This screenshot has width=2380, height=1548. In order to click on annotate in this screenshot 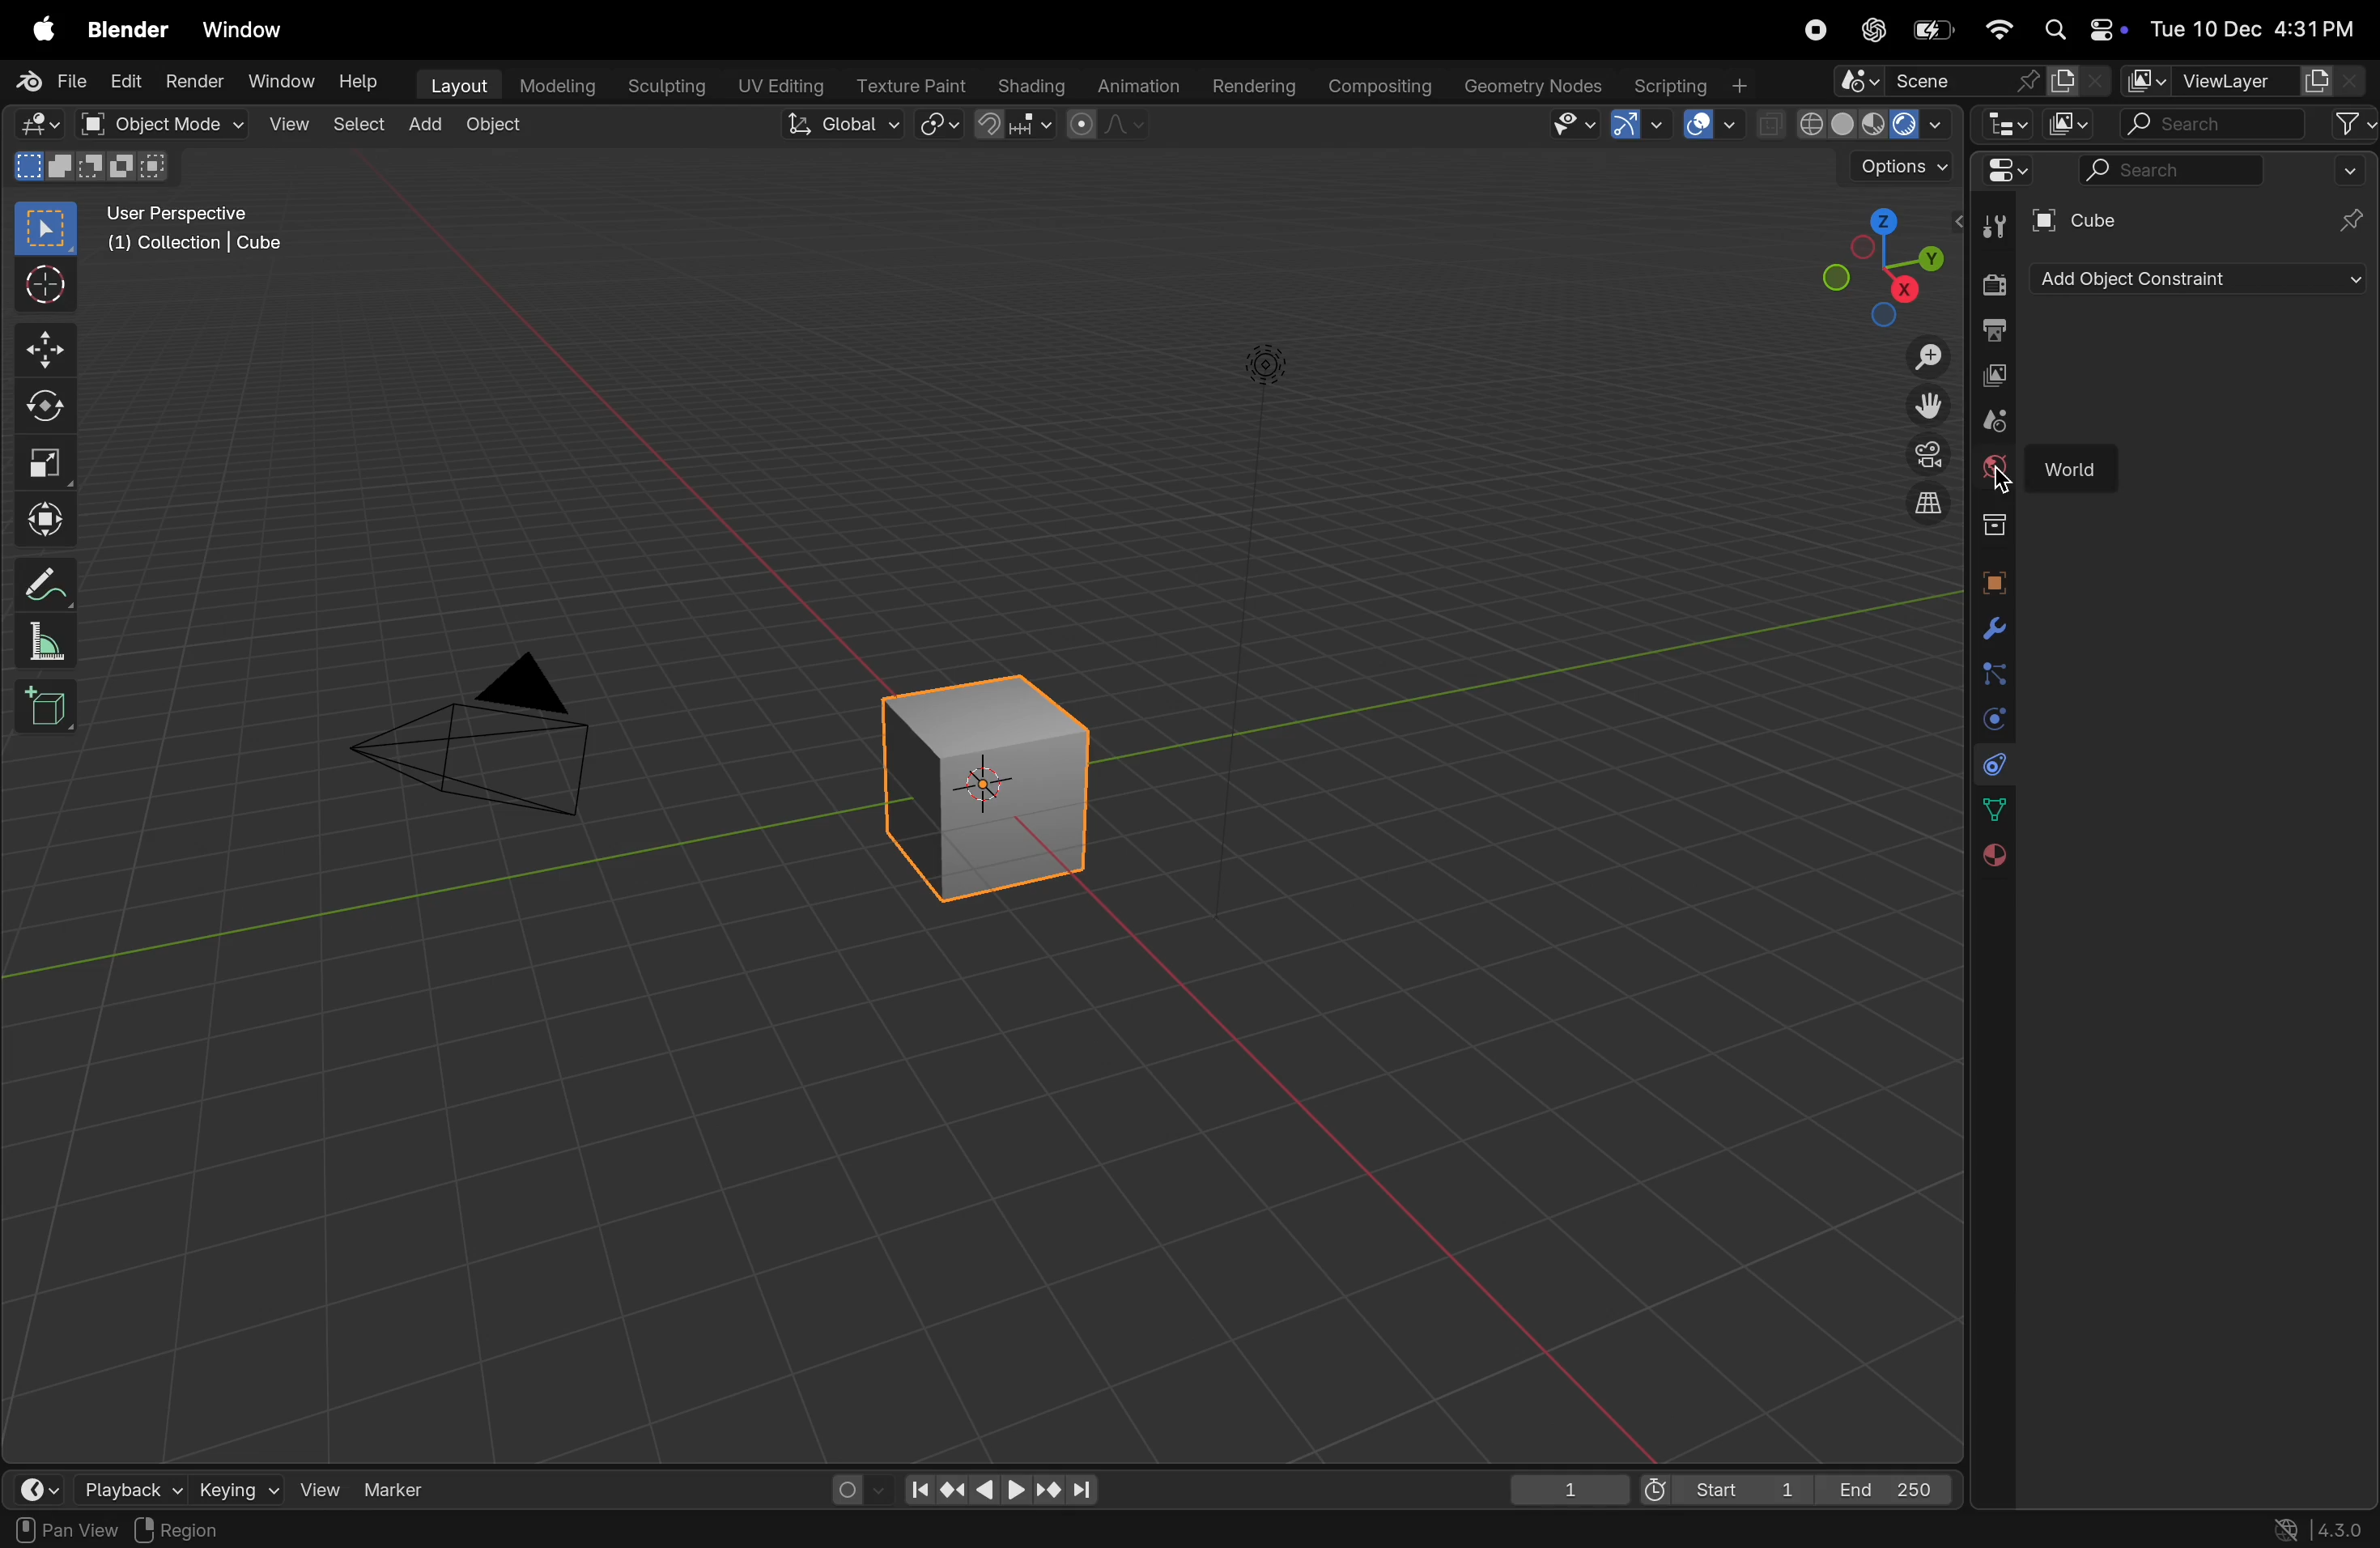, I will do `click(51, 580)`.